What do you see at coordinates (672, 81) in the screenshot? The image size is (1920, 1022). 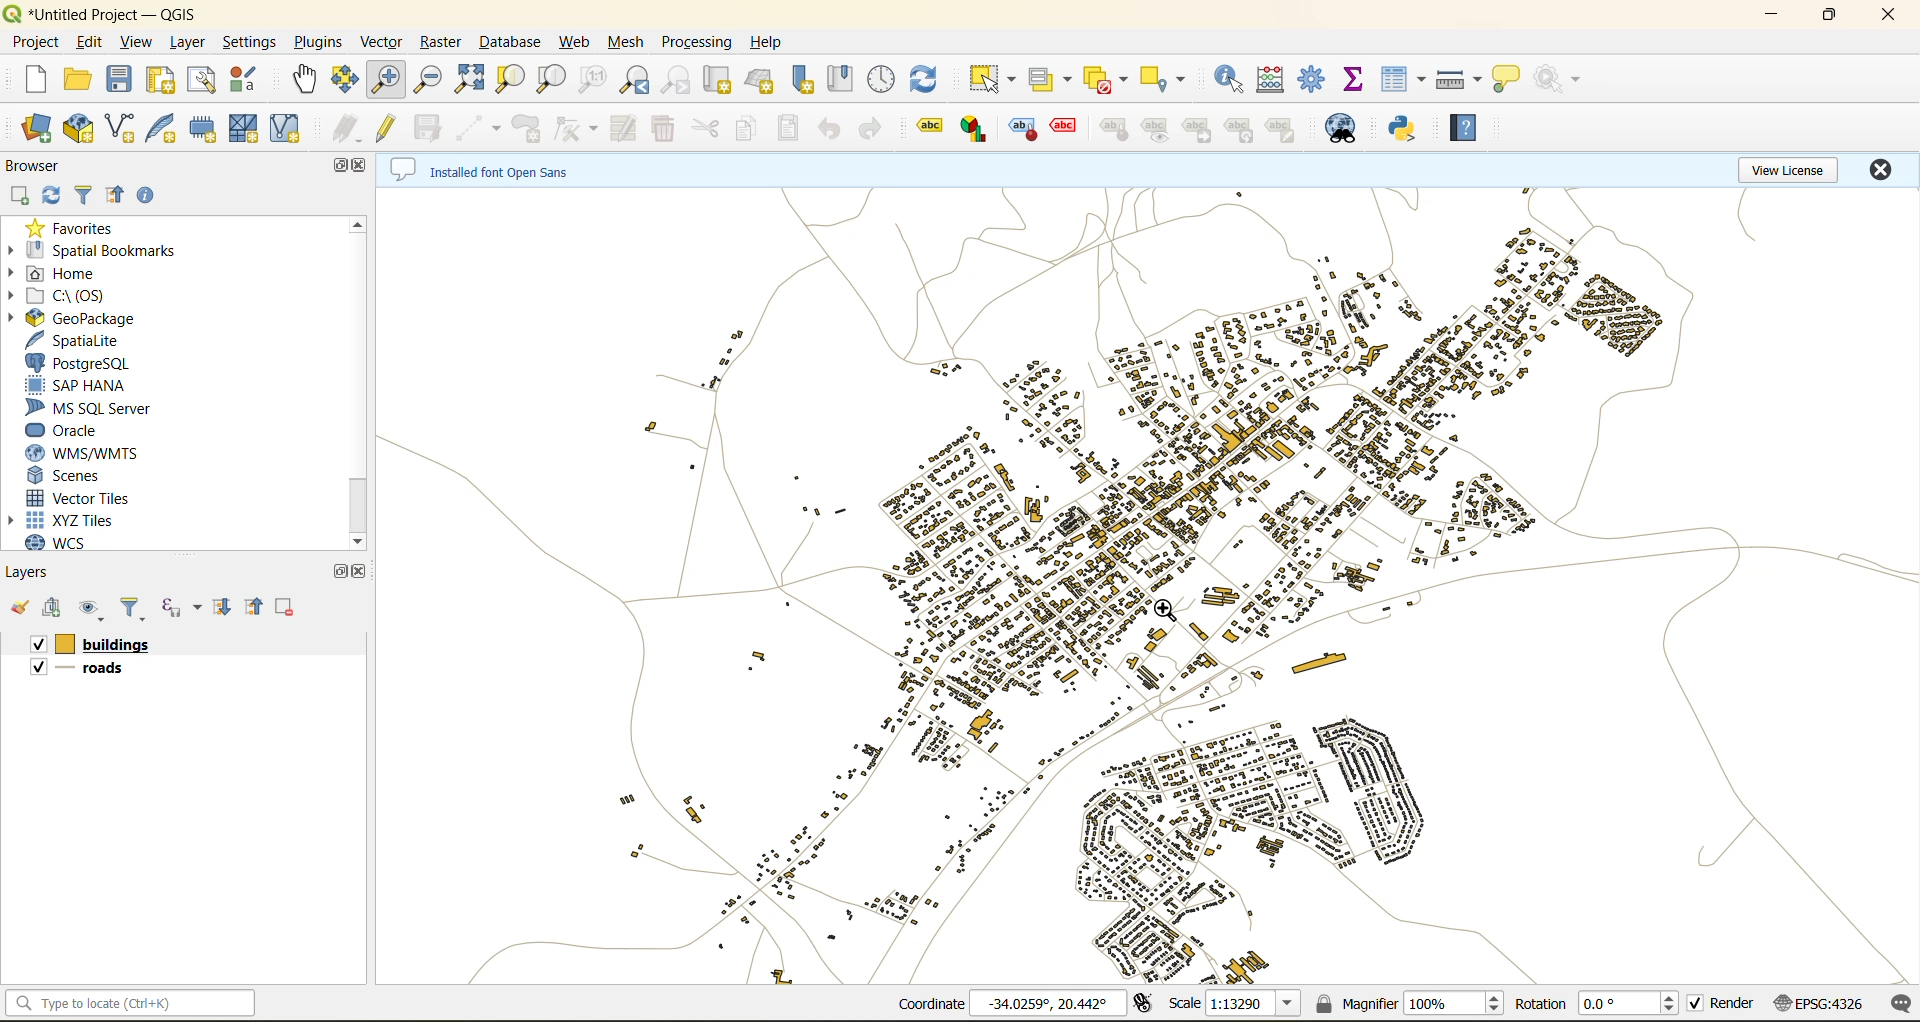 I see `zoom next` at bounding box center [672, 81].